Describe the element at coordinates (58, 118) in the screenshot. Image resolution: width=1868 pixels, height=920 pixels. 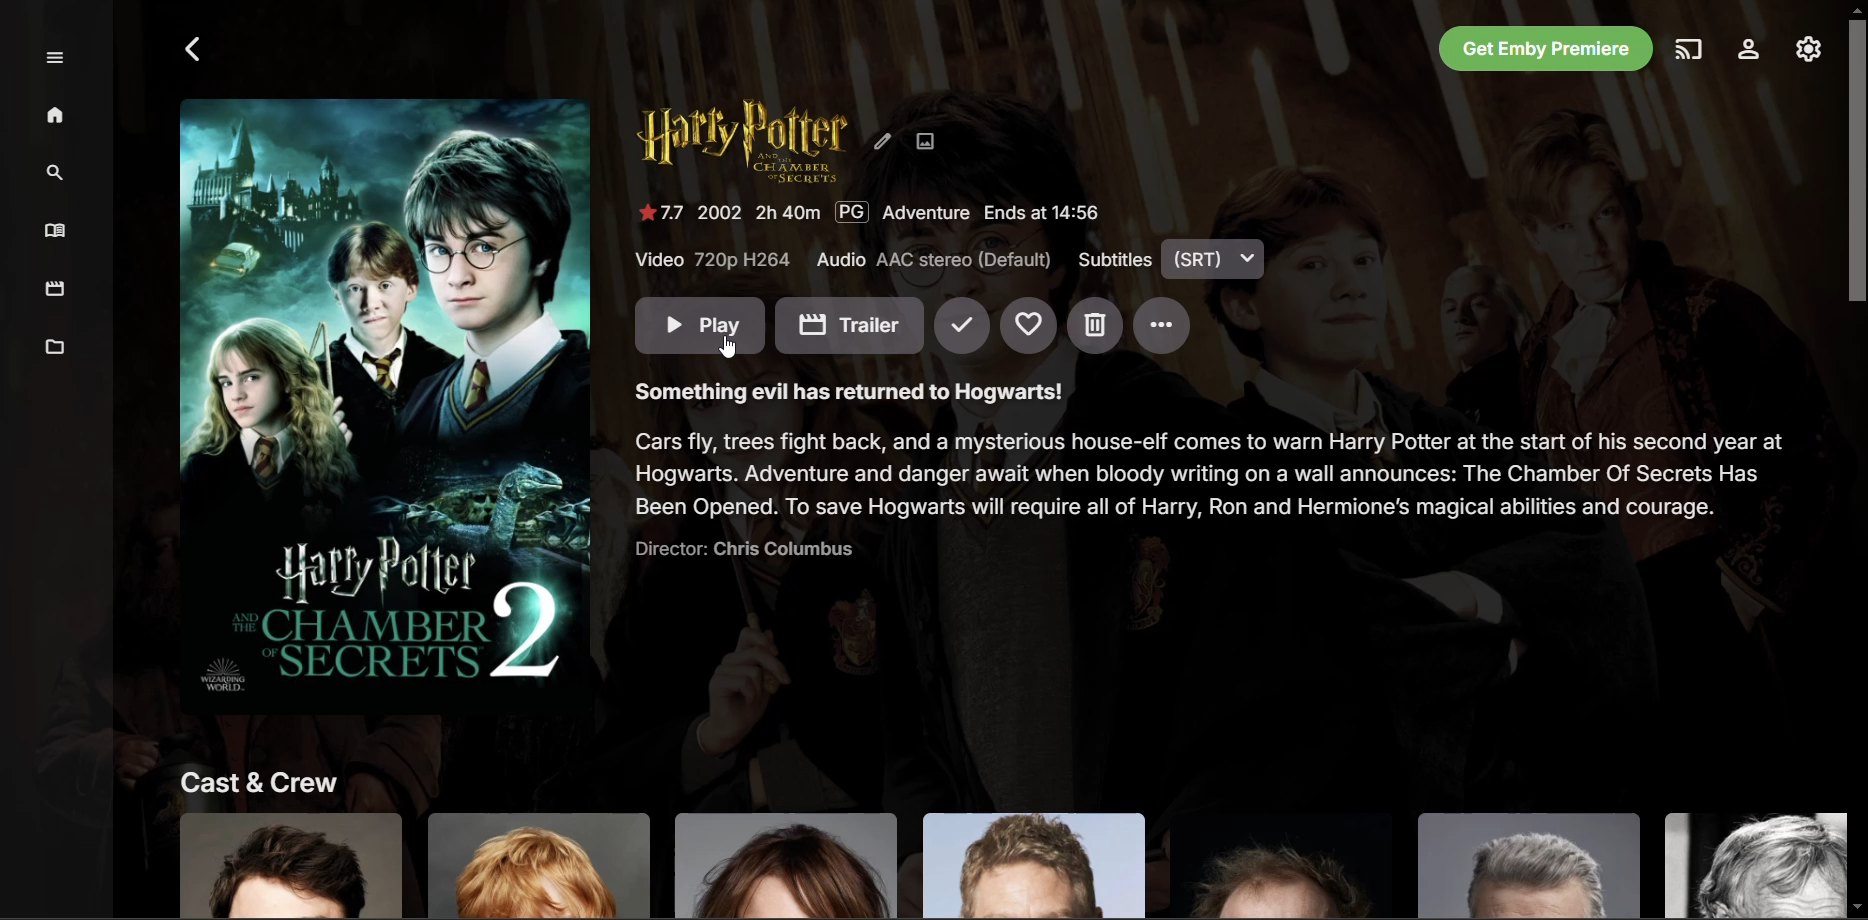
I see `Home` at that location.